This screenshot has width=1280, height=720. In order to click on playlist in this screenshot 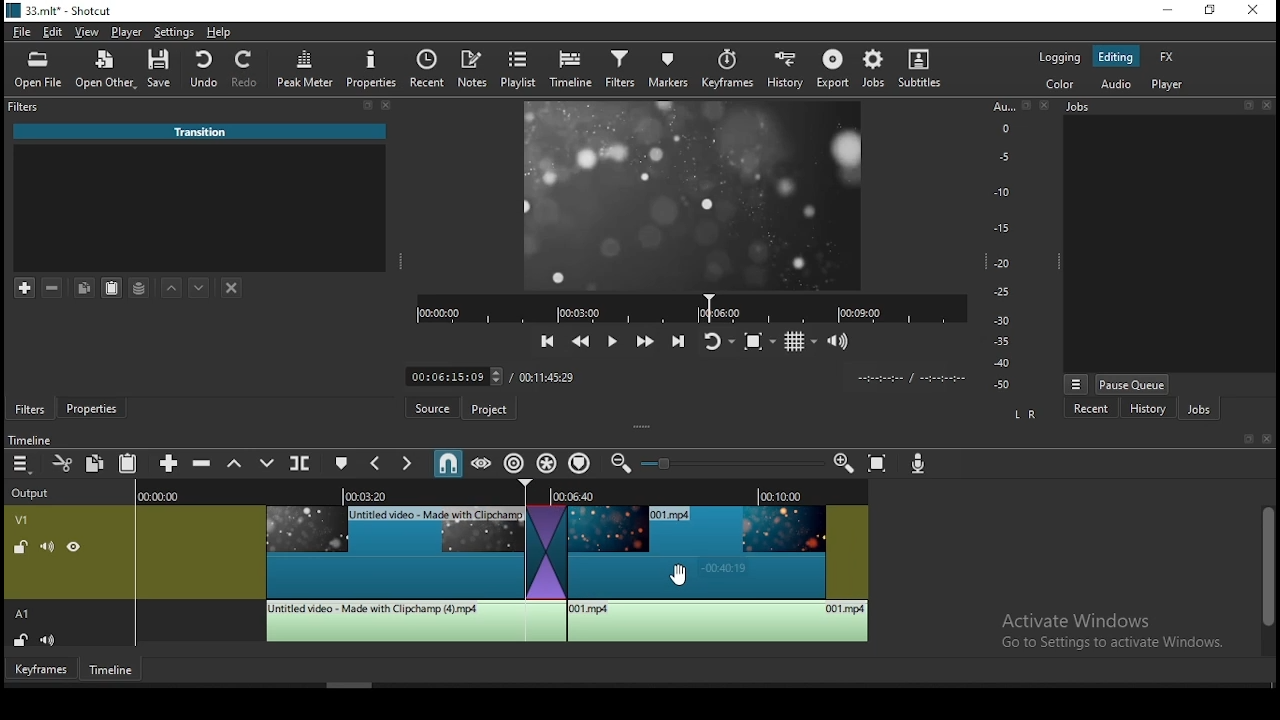, I will do `click(517, 67)`.